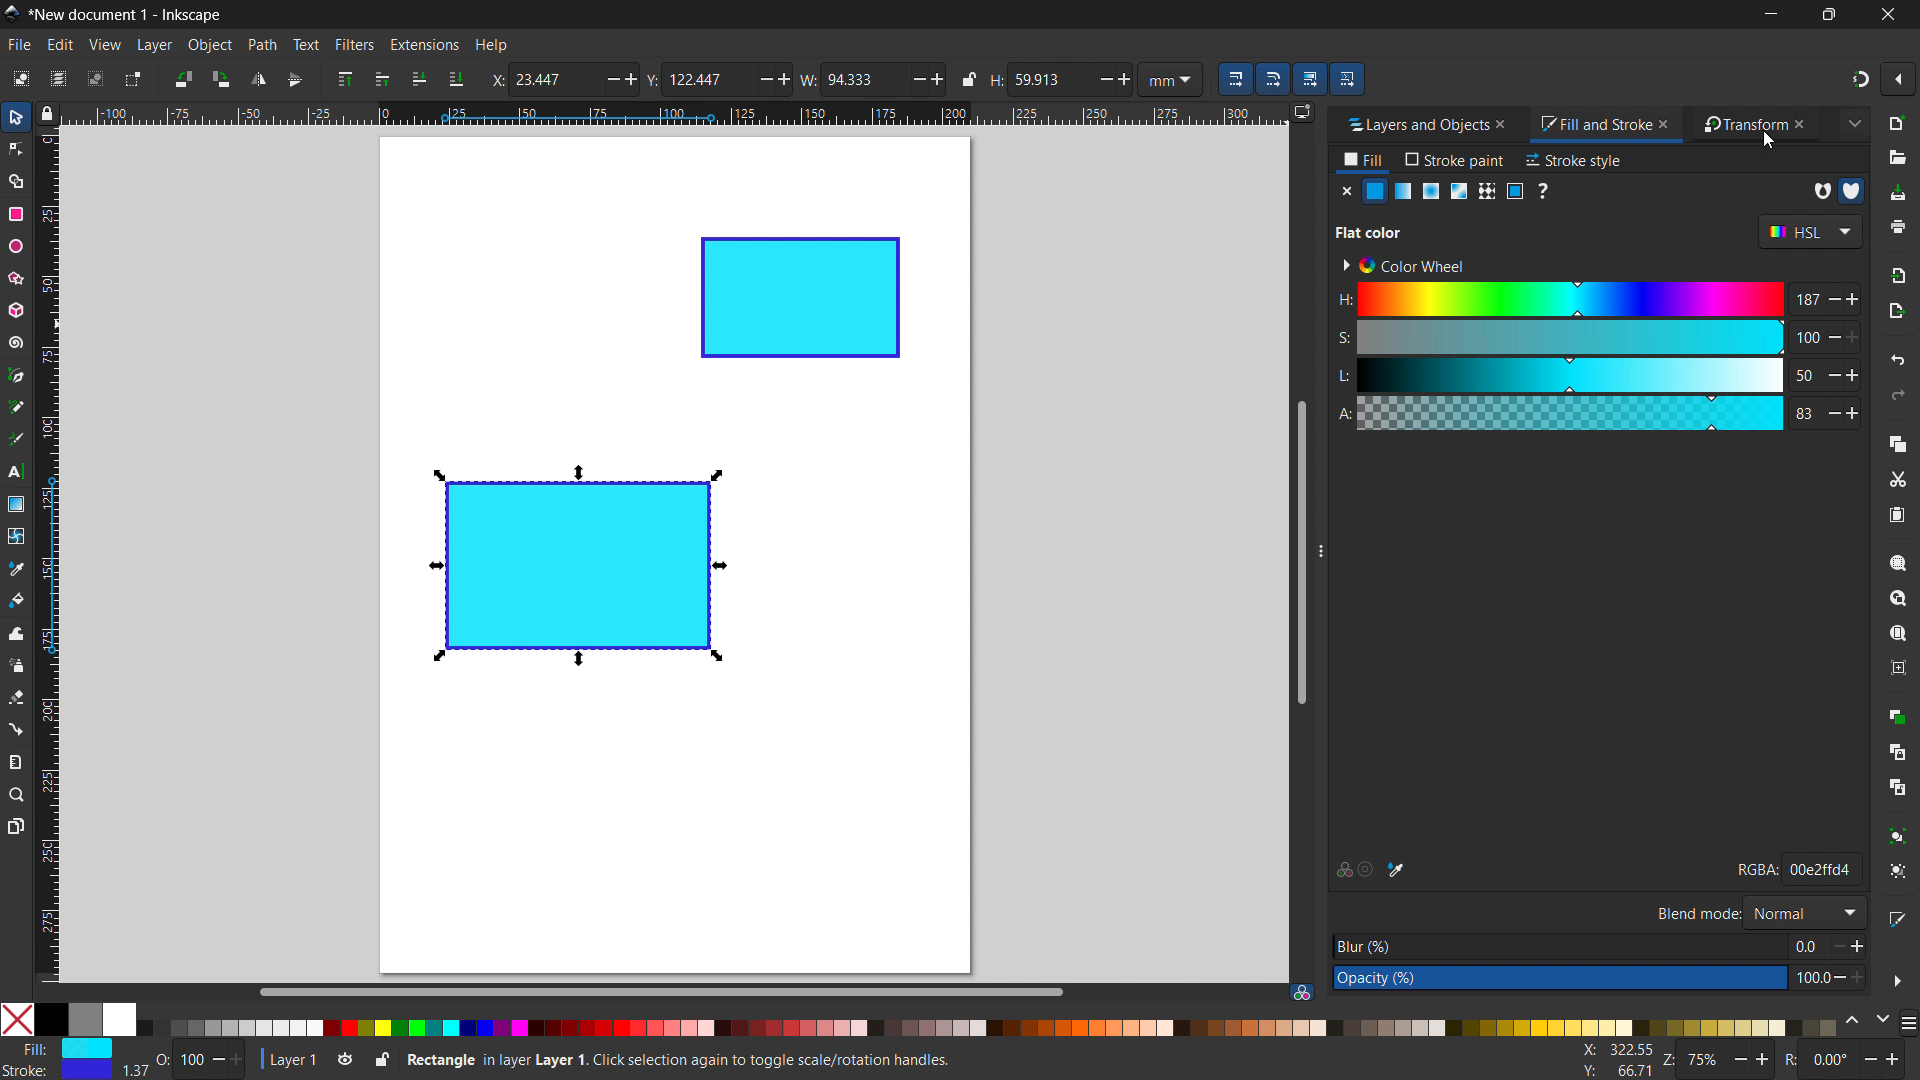 Image resolution: width=1920 pixels, height=1080 pixels. What do you see at coordinates (1898, 634) in the screenshot?
I see `zoom page` at bounding box center [1898, 634].